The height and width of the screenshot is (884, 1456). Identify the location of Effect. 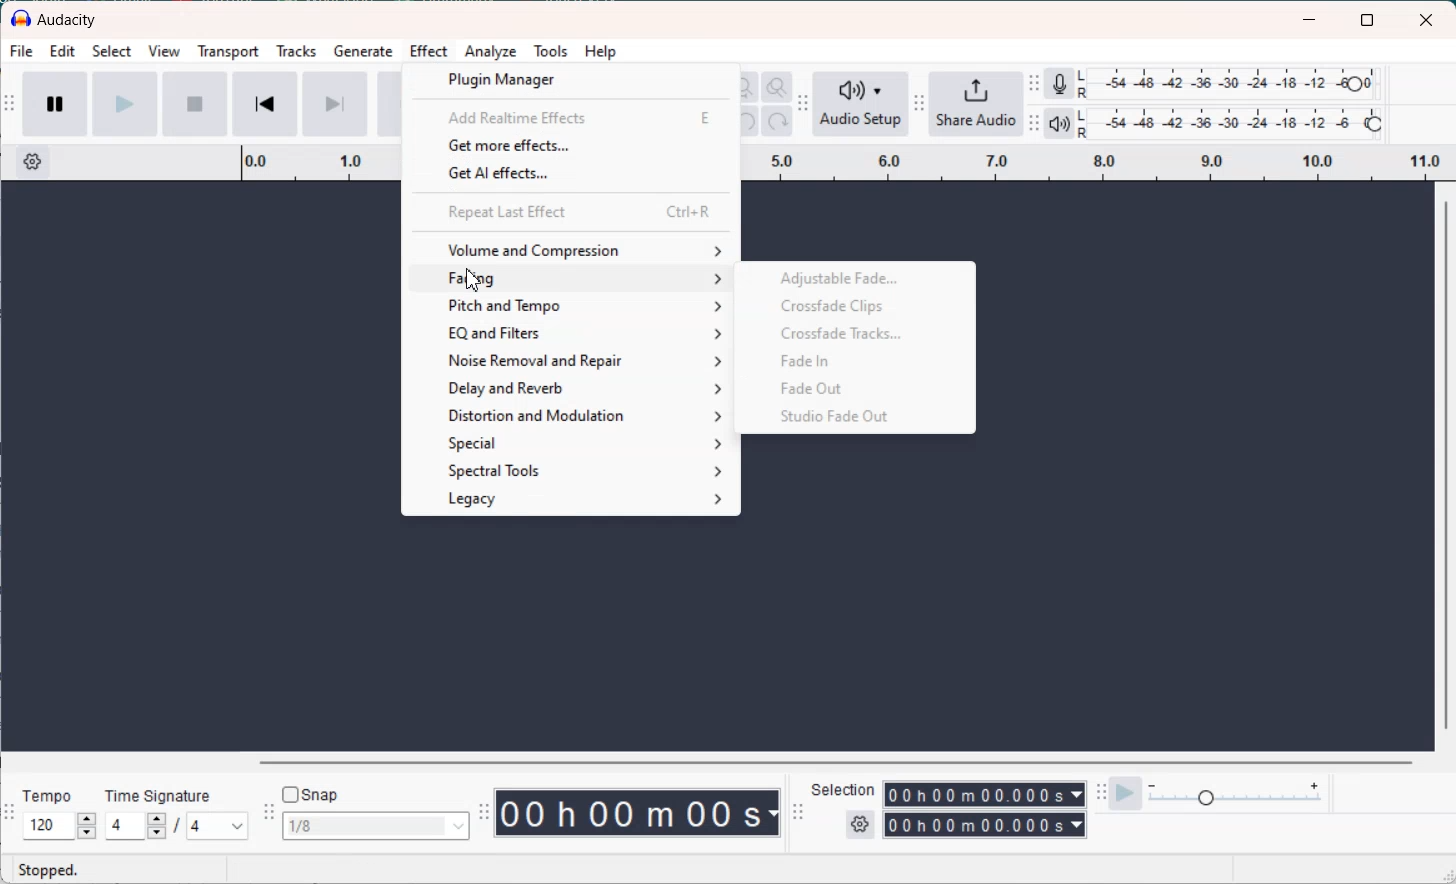
(429, 53).